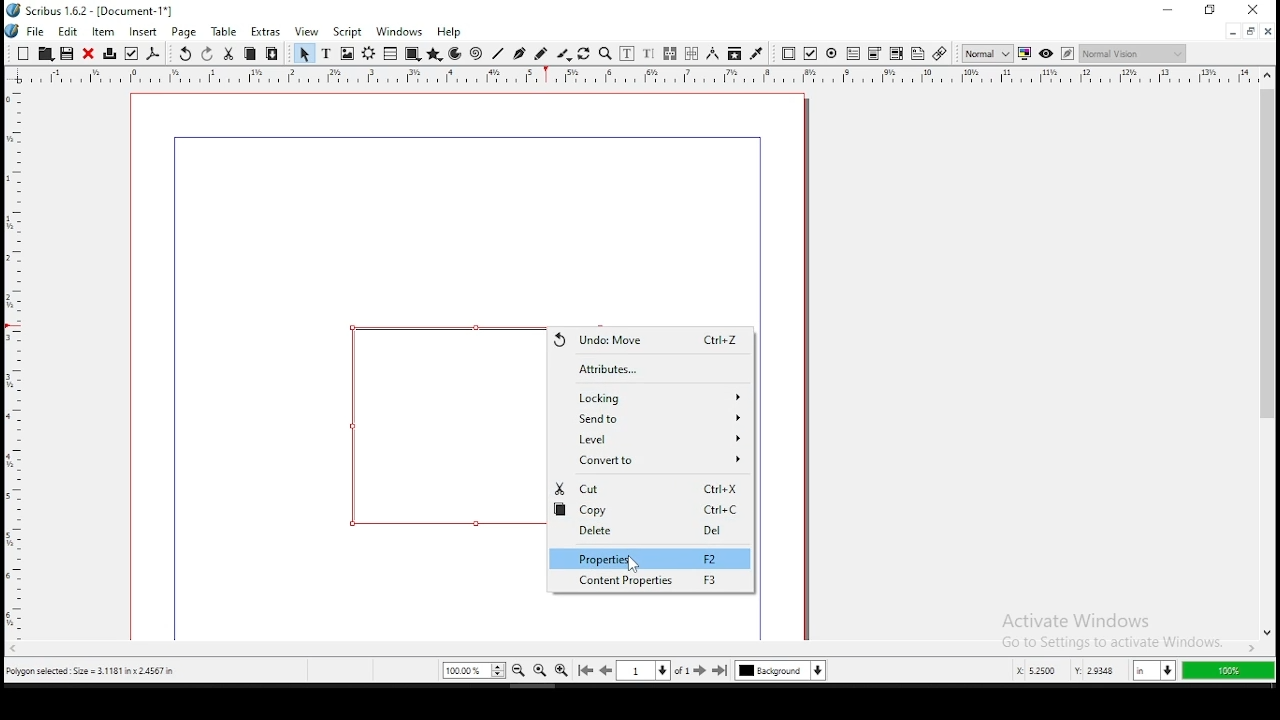 The image size is (1280, 720). I want to click on item, so click(103, 31).